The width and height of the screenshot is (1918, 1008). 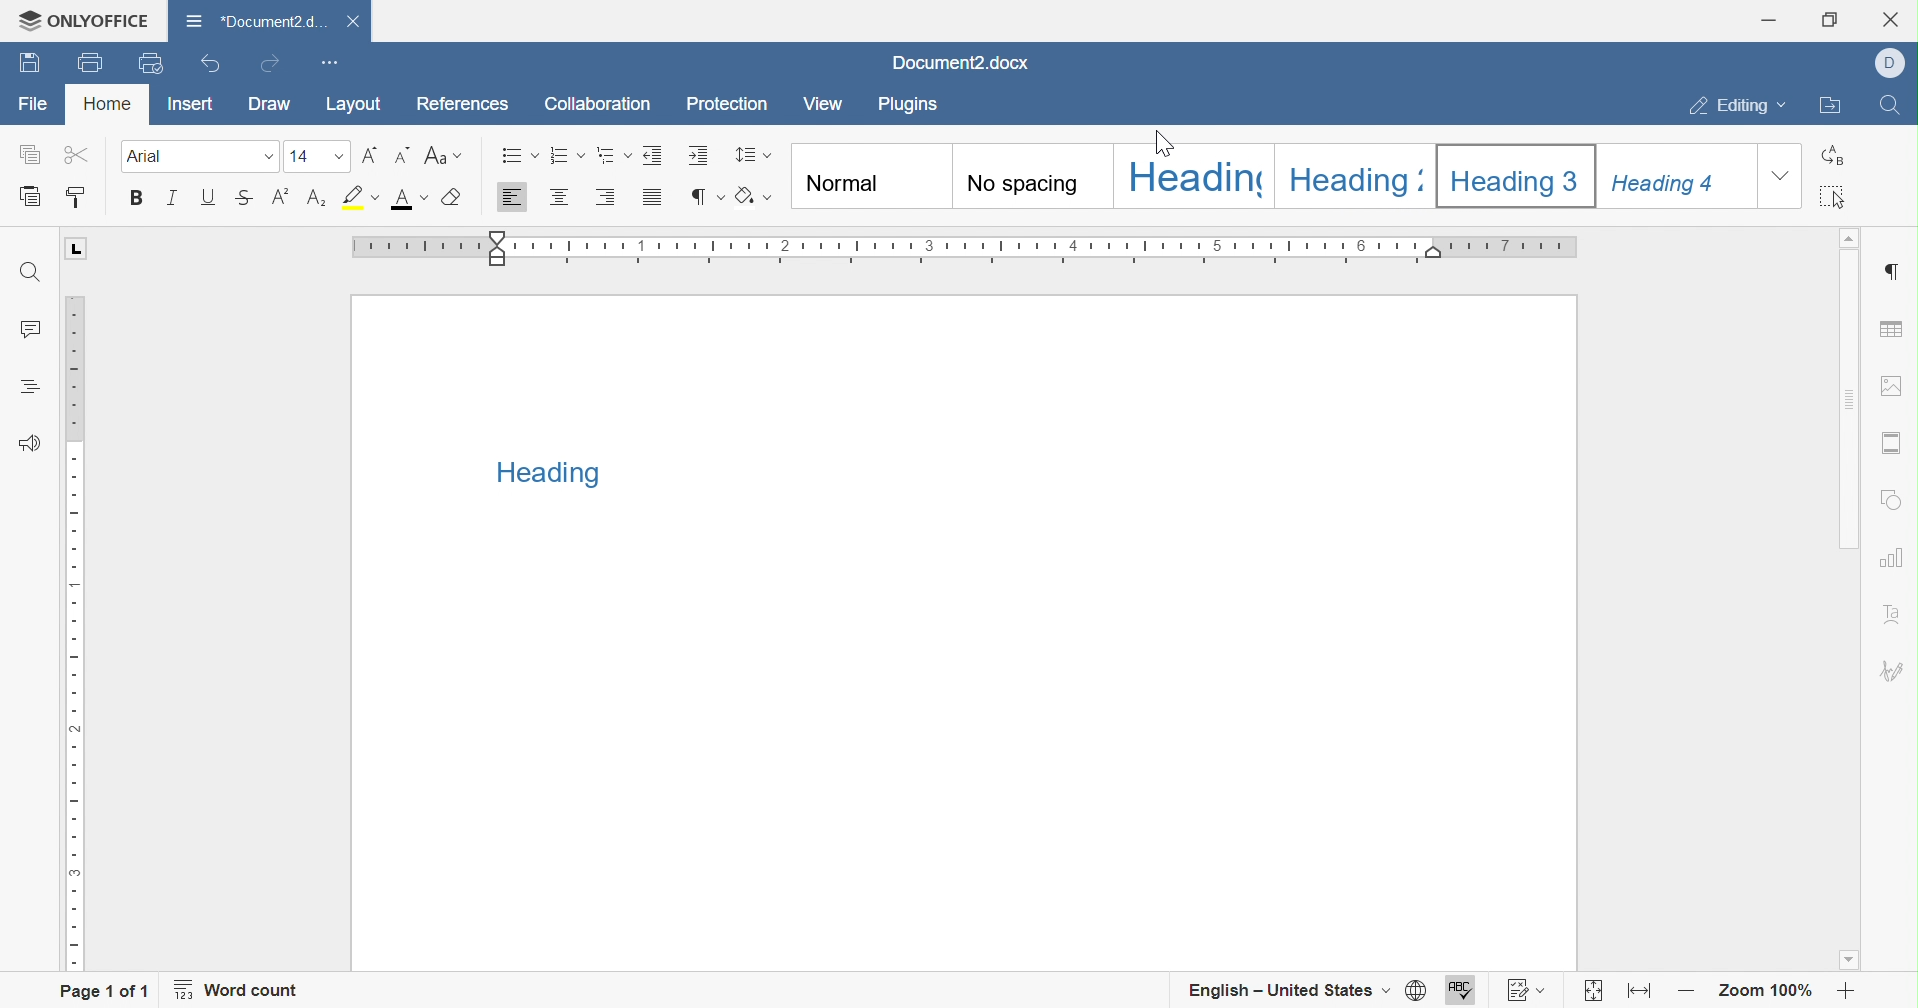 I want to click on Zoom 100%, so click(x=1762, y=992).